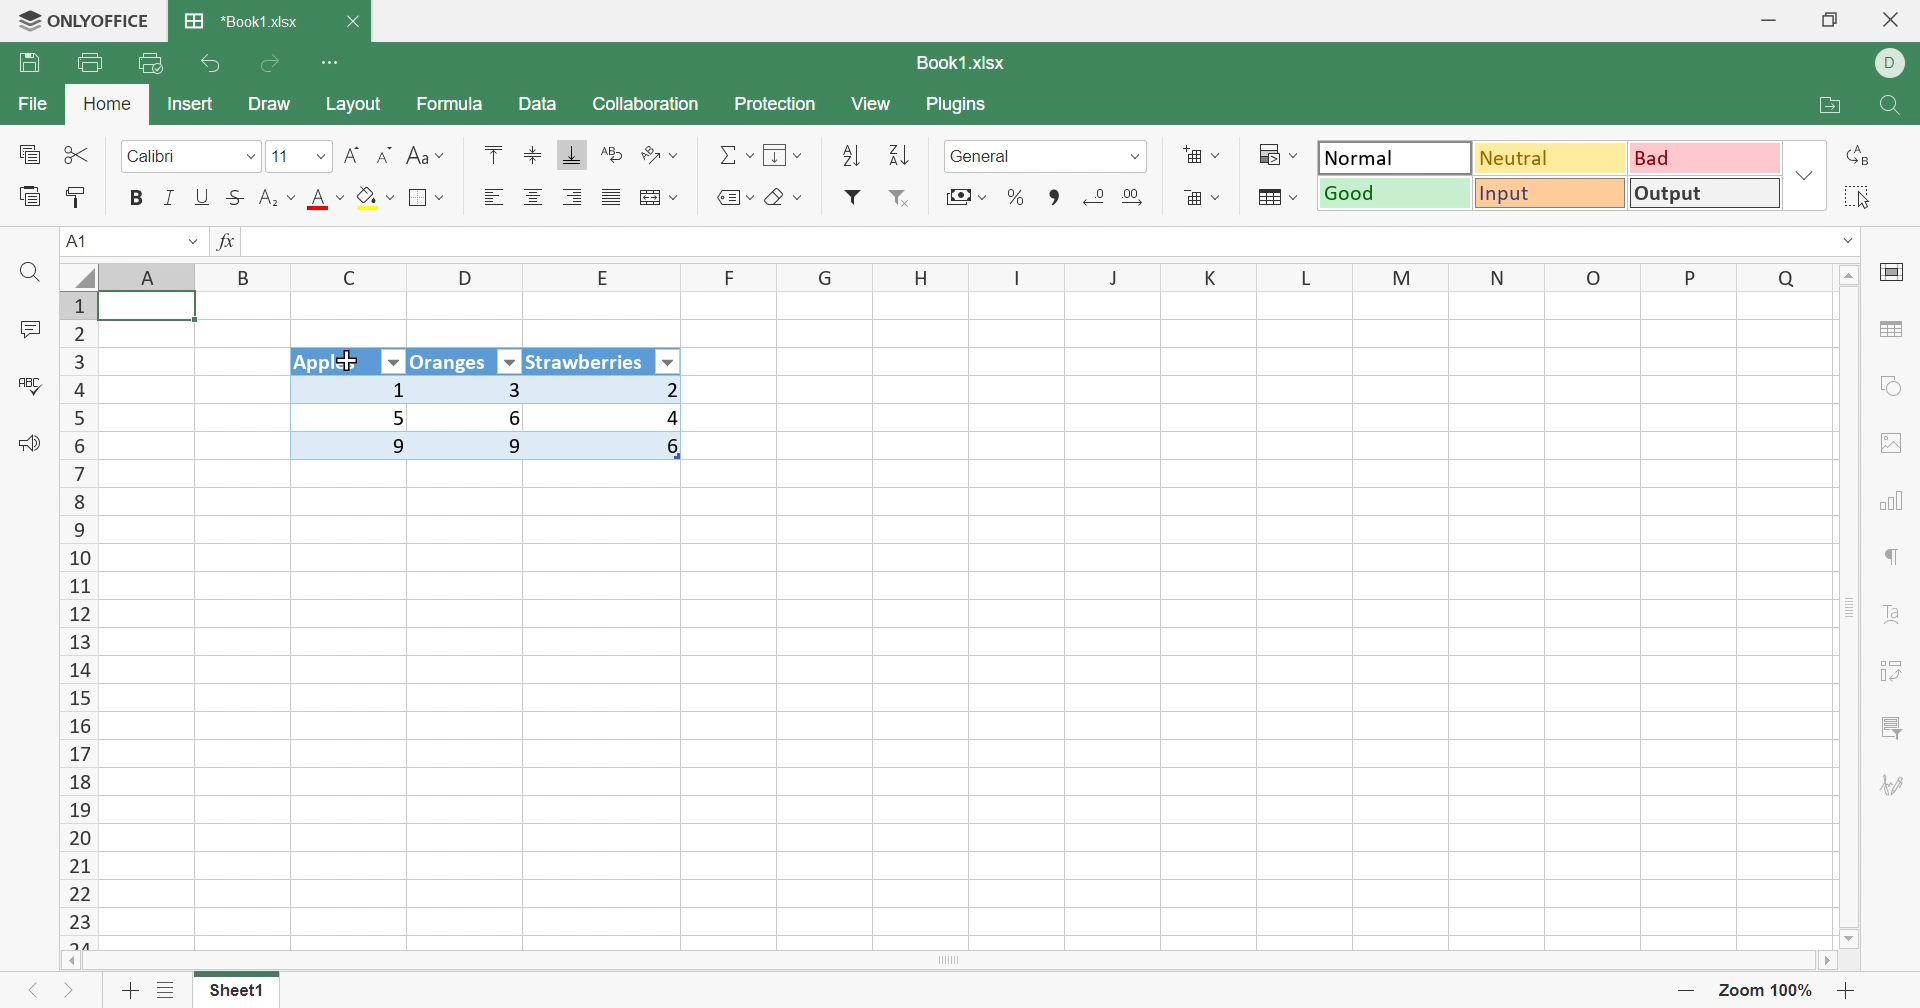 This screenshot has width=1920, height=1008. What do you see at coordinates (203, 197) in the screenshot?
I see `Underline` at bounding box center [203, 197].